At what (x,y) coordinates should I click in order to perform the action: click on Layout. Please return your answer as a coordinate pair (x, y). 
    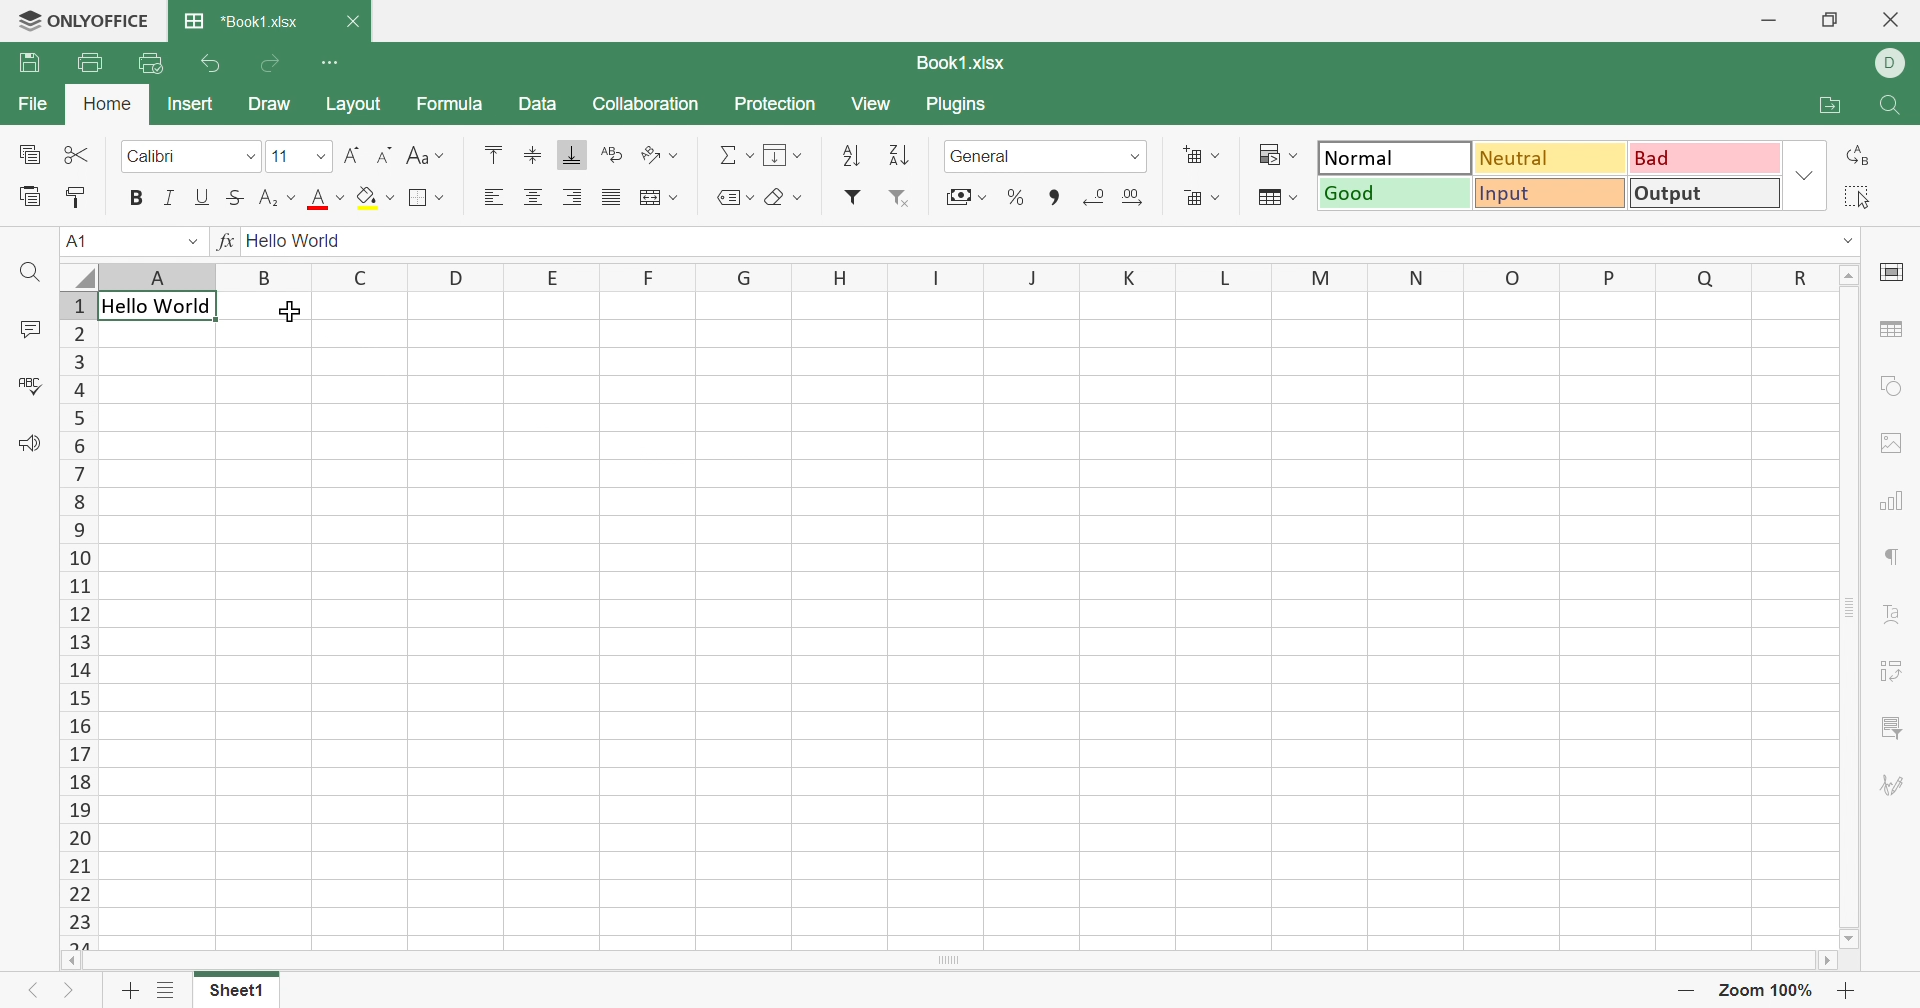
    Looking at the image, I should click on (346, 102).